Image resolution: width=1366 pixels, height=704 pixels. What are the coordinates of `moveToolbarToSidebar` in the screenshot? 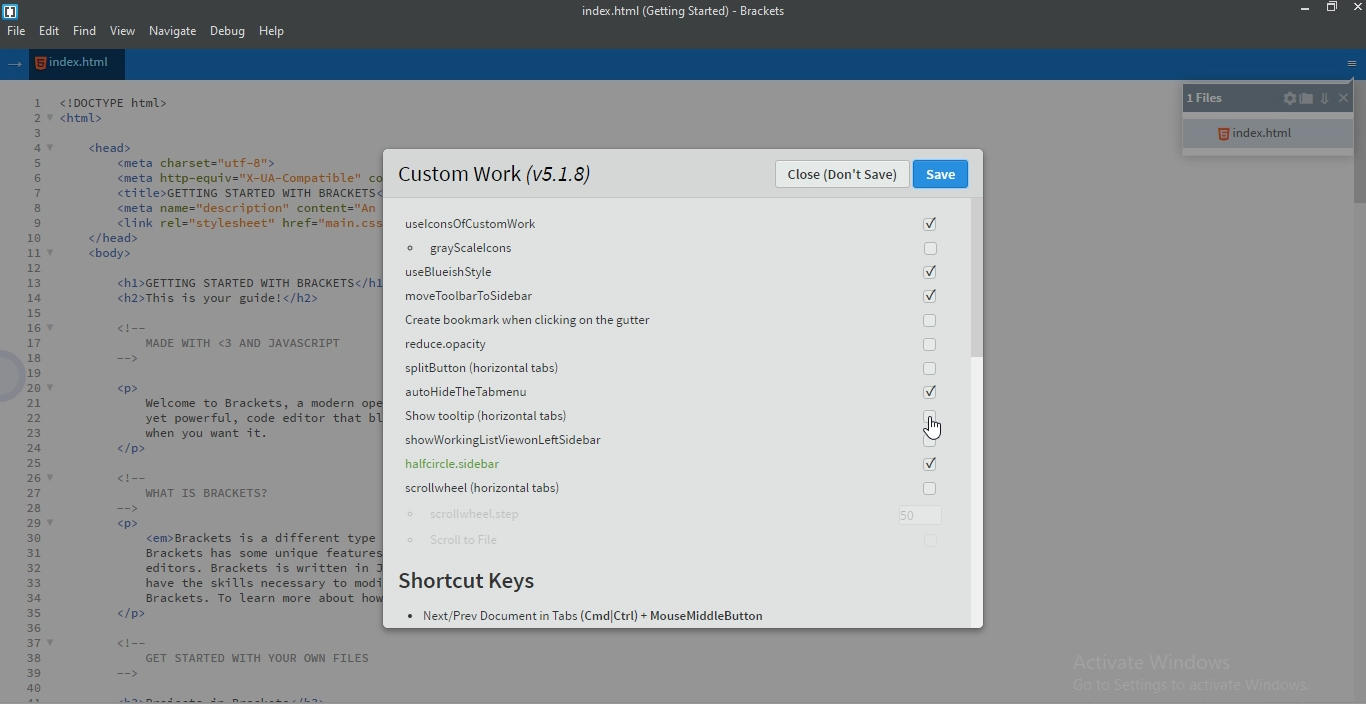 It's located at (673, 295).